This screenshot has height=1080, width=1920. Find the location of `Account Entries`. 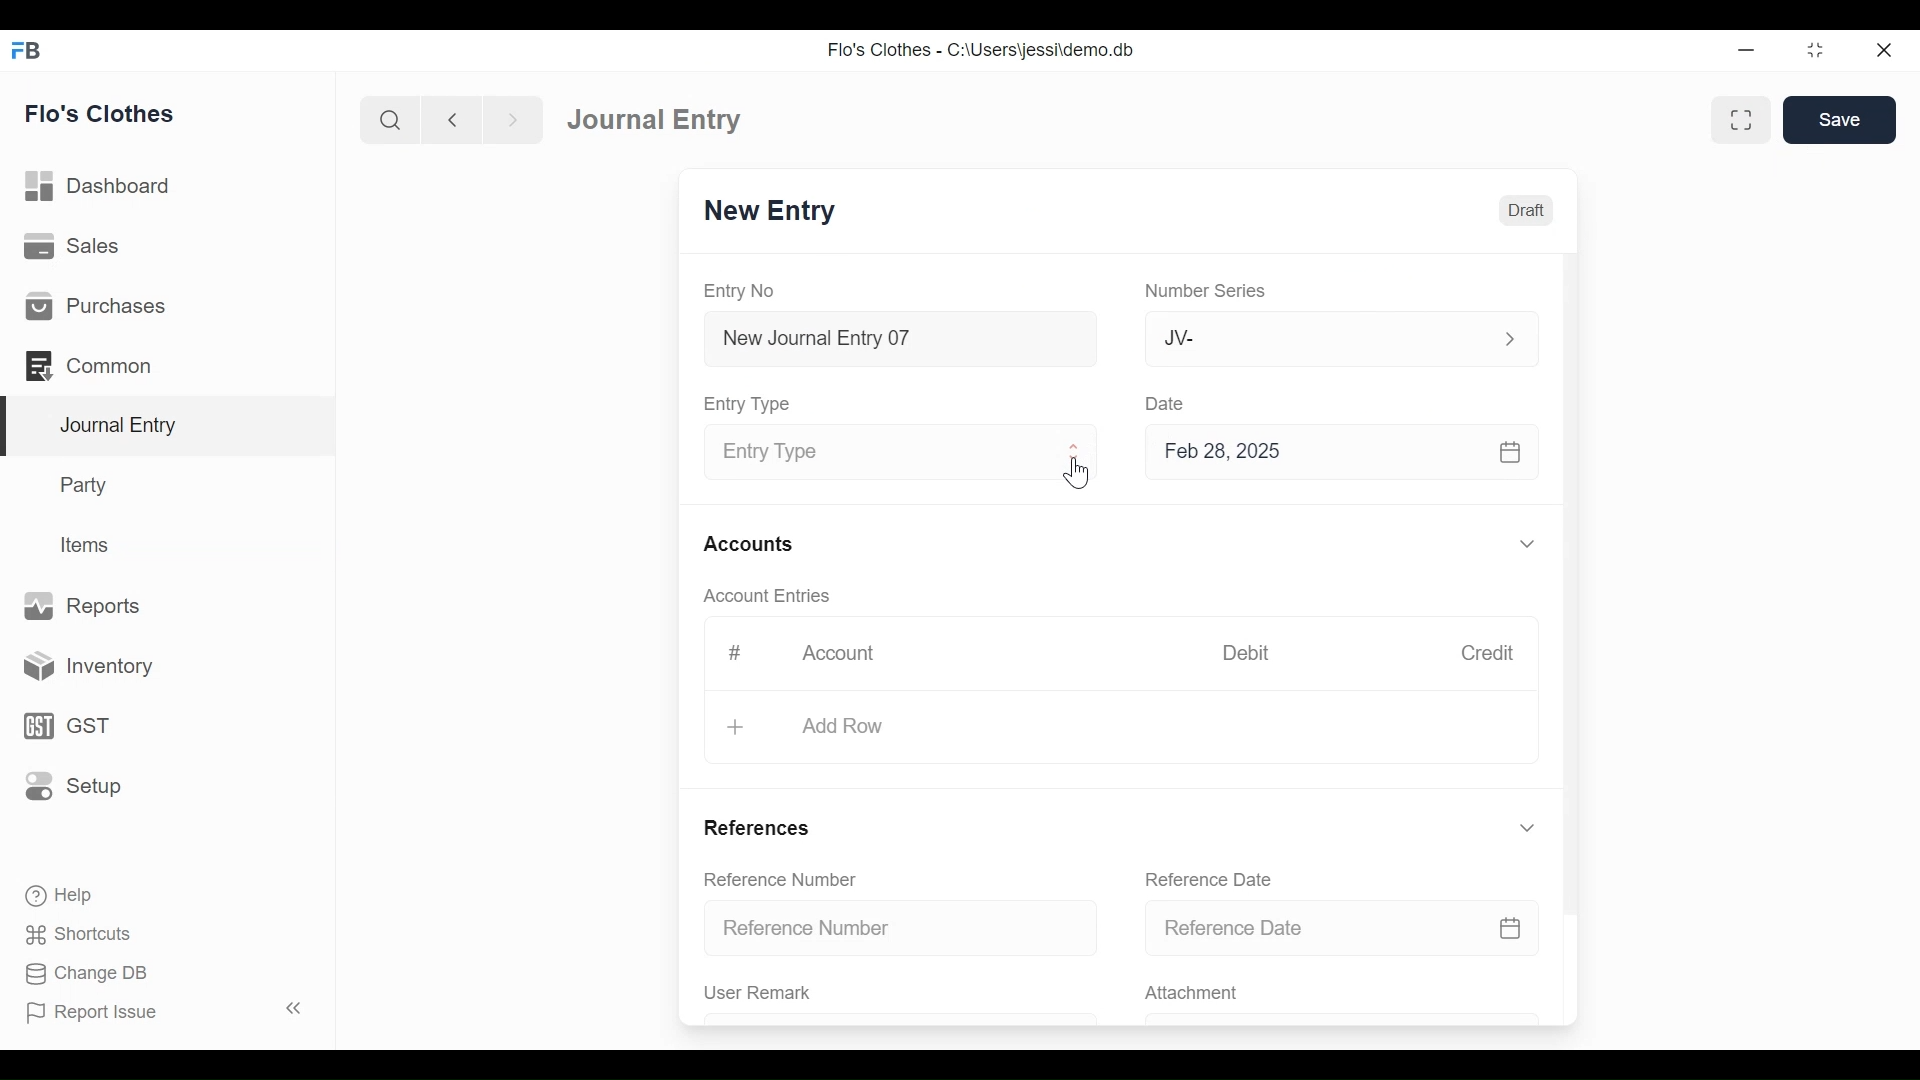

Account Entries is located at coordinates (766, 595).